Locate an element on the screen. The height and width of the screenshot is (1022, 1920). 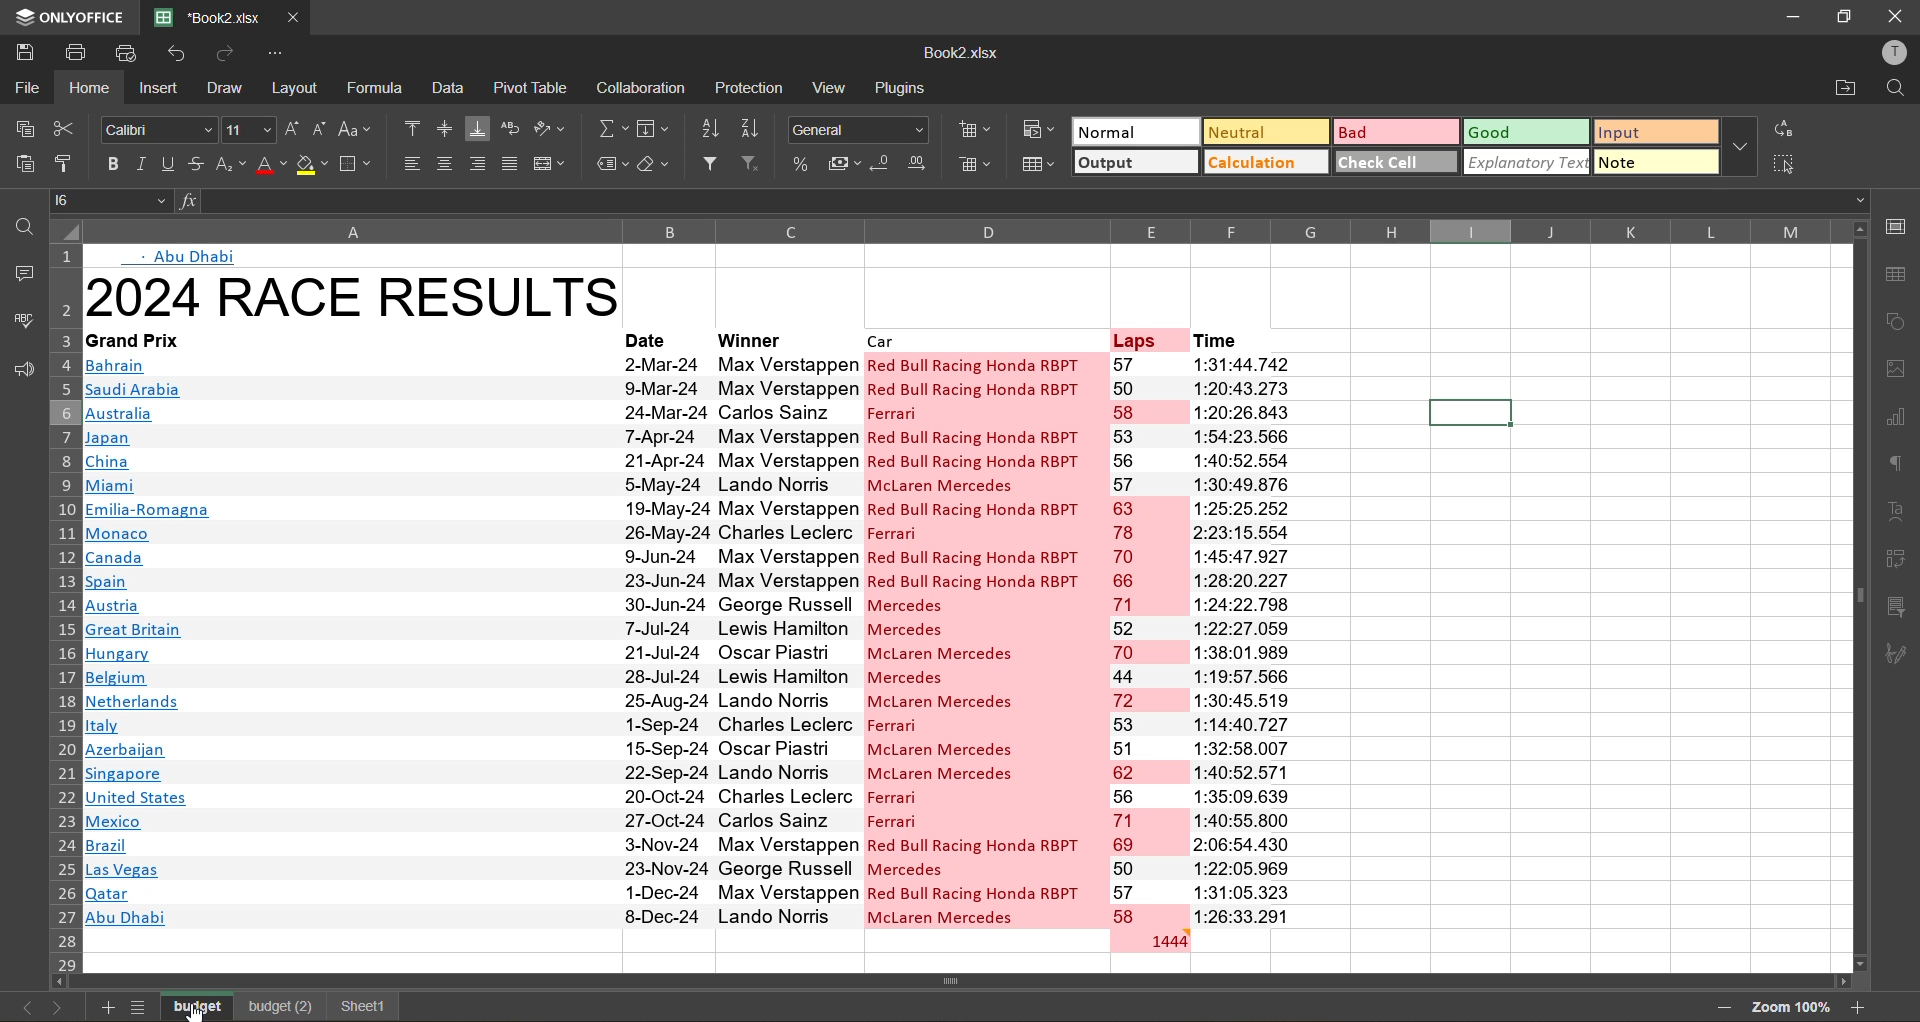
save is located at coordinates (23, 49).